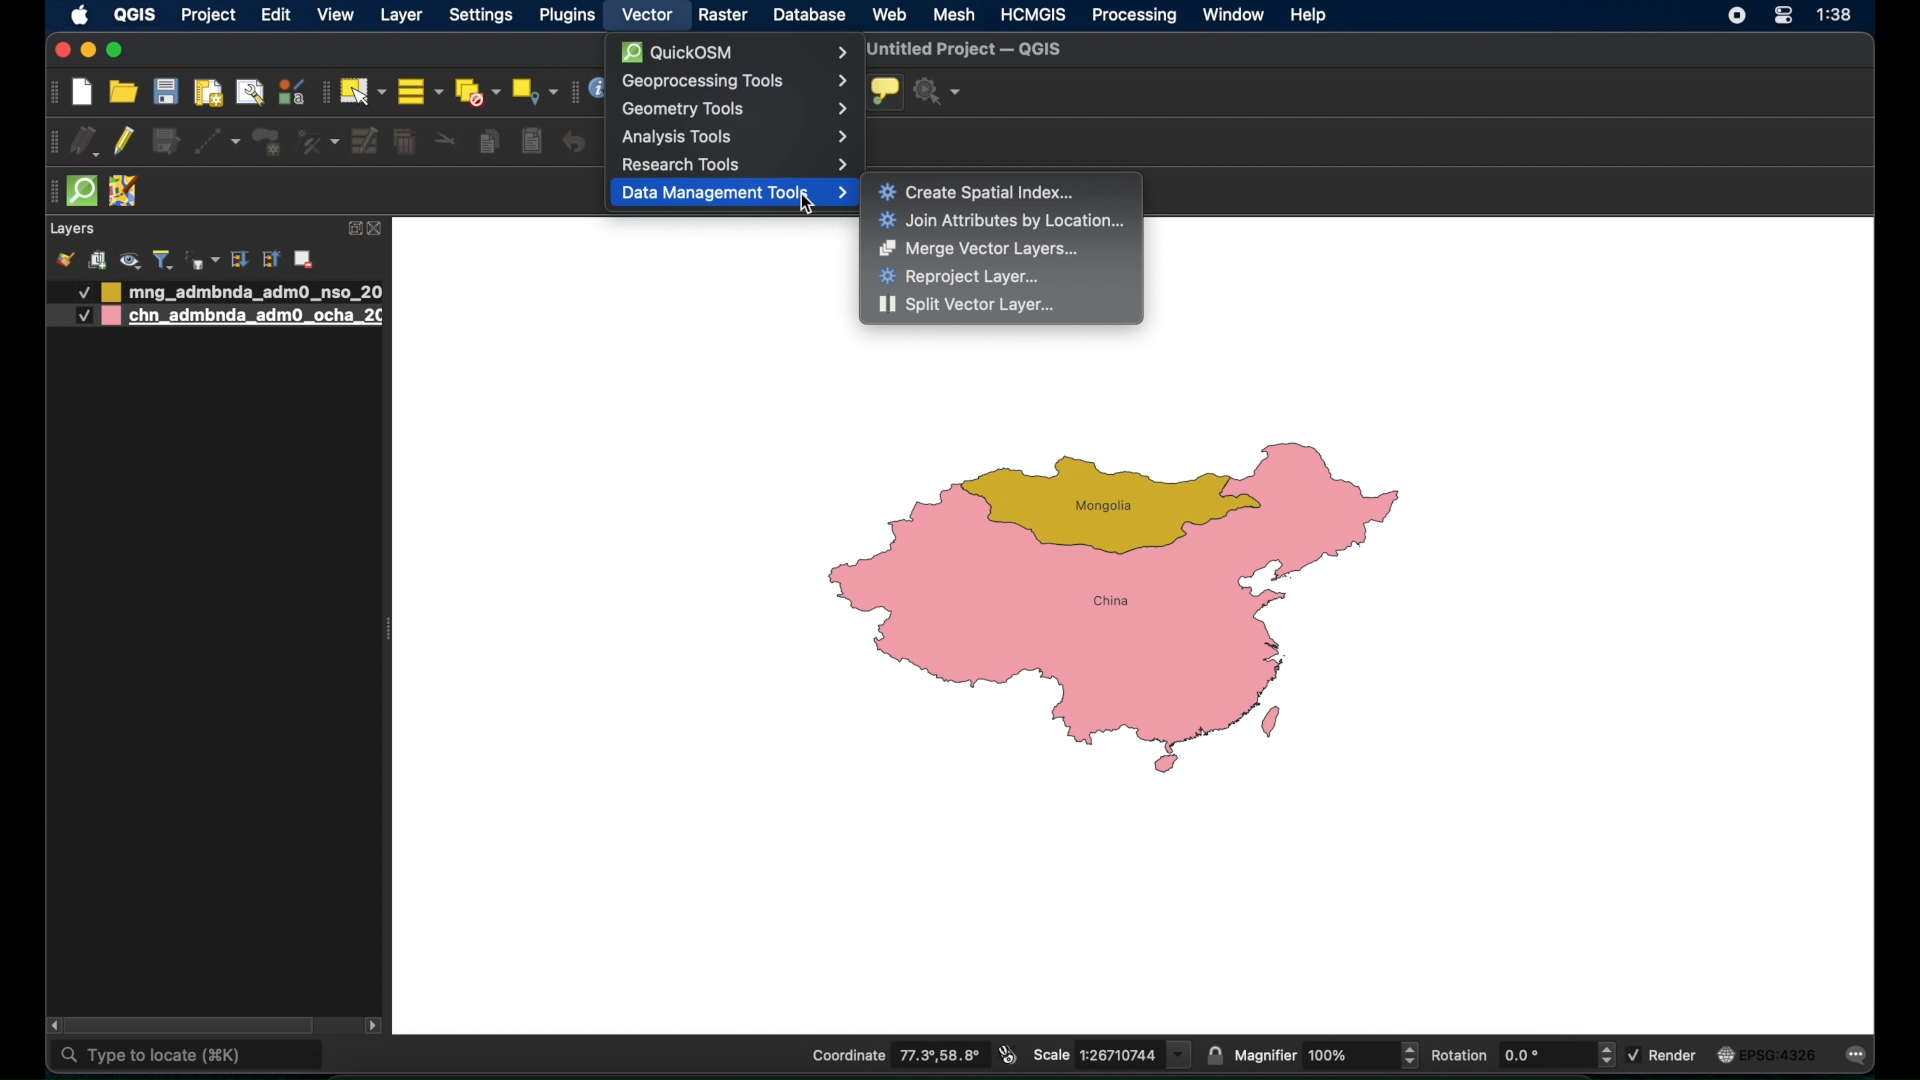 This screenshot has width=1920, height=1080. Describe the element at coordinates (885, 91) in the screenshot. I see `show map tips` at that location.